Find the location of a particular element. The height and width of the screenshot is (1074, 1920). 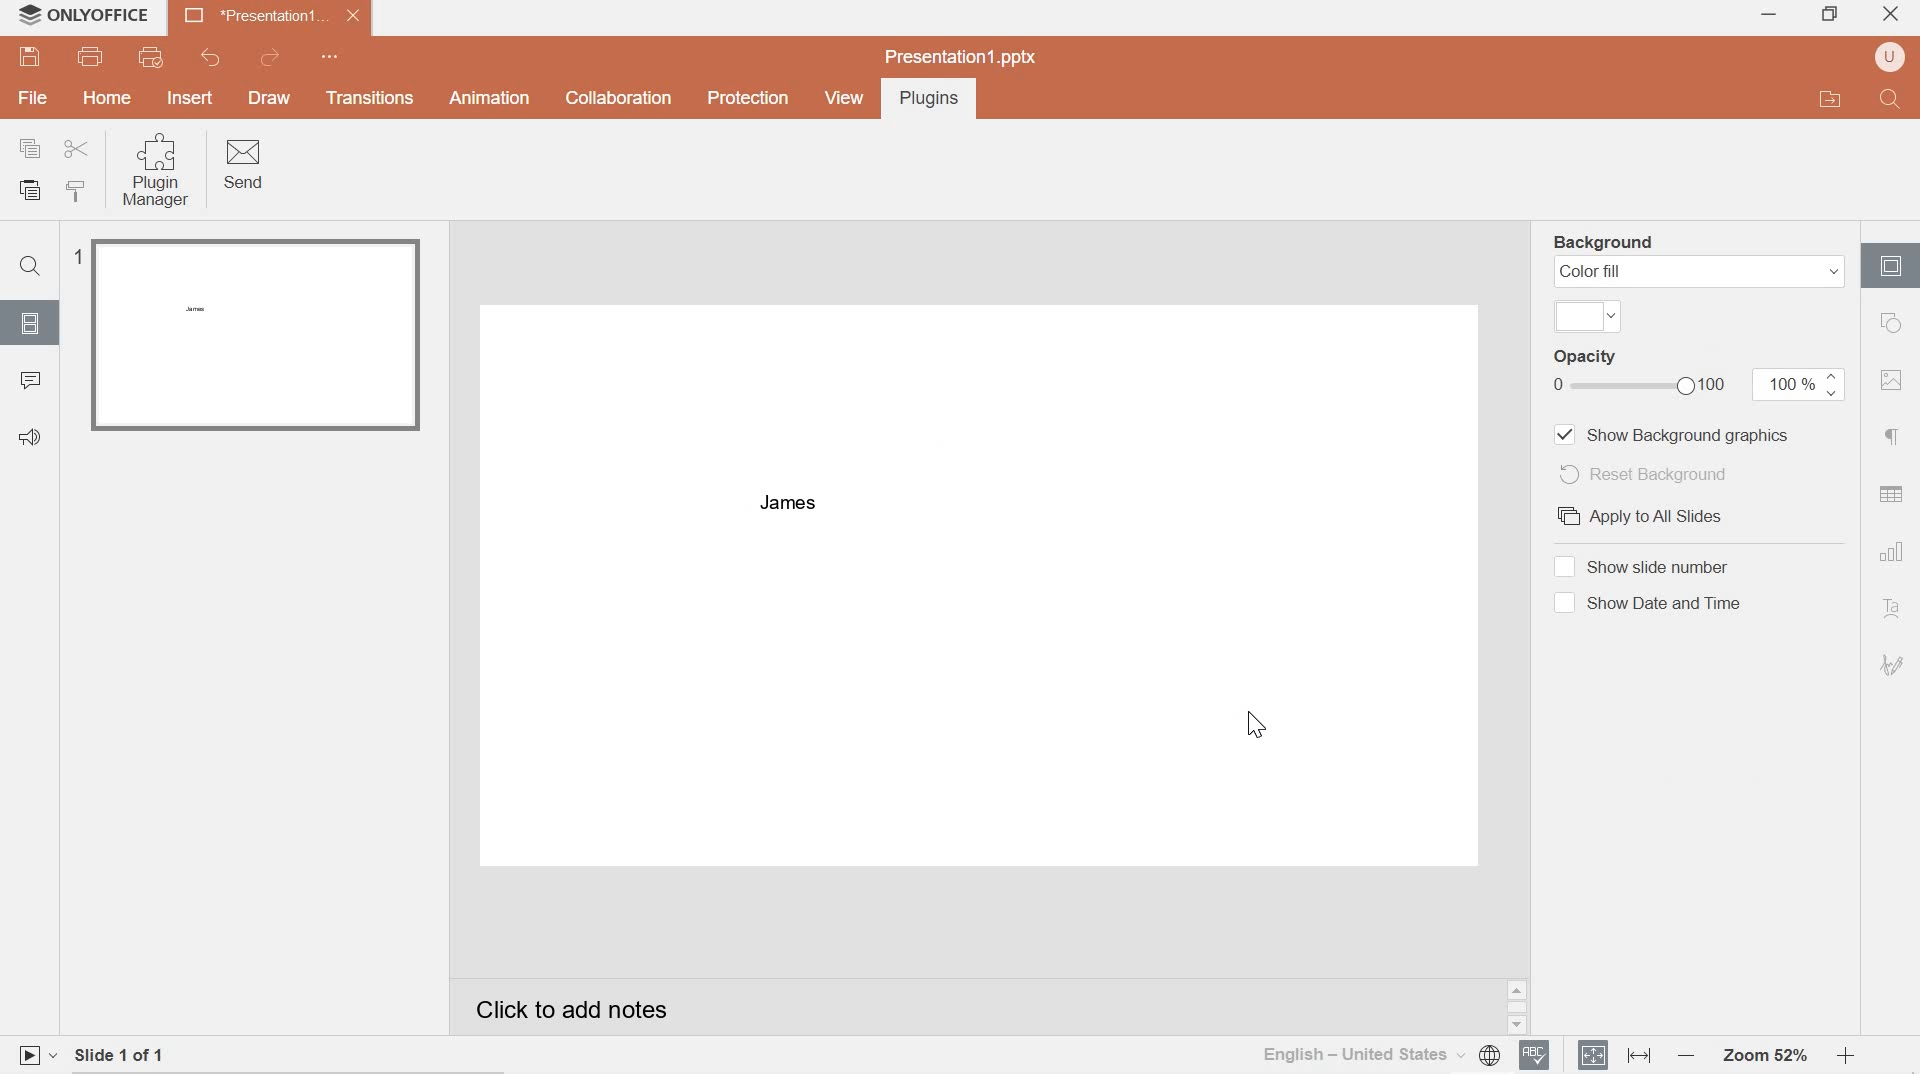

show sider number is located at coordinates (1640, 567).